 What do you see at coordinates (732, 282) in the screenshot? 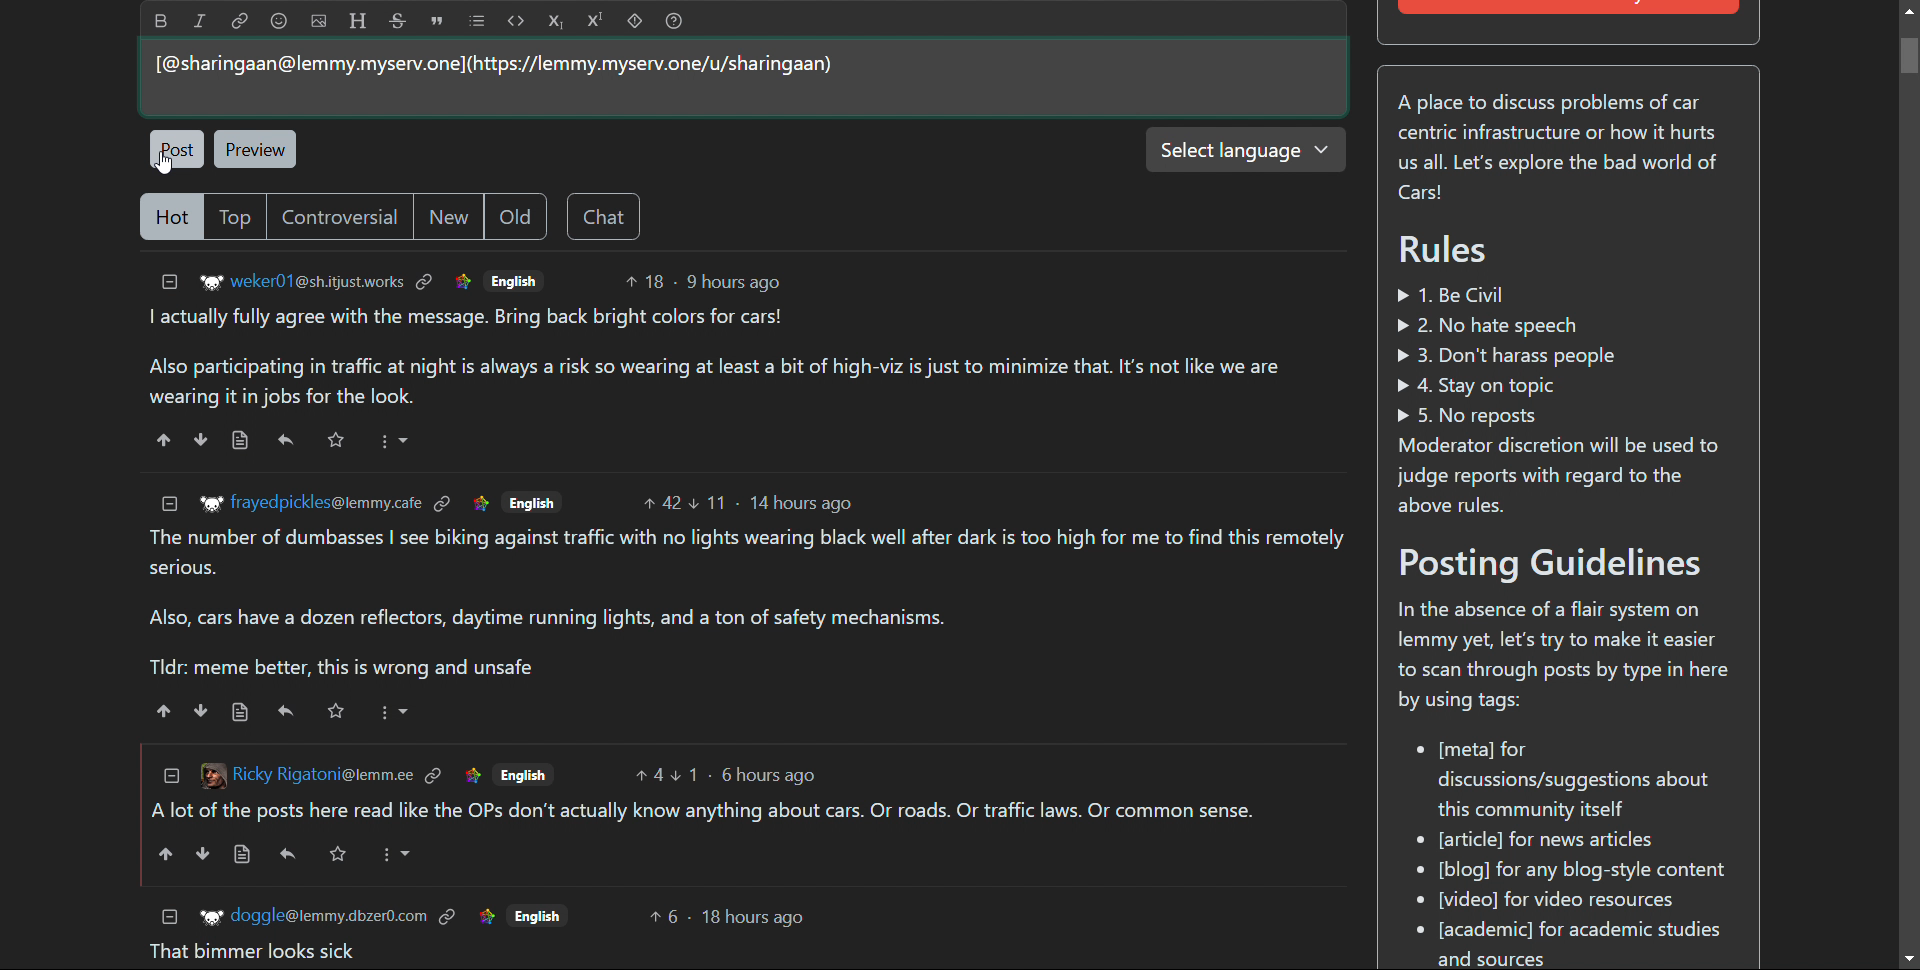
I see `9 hours ago` at bounding box center [732, 282].